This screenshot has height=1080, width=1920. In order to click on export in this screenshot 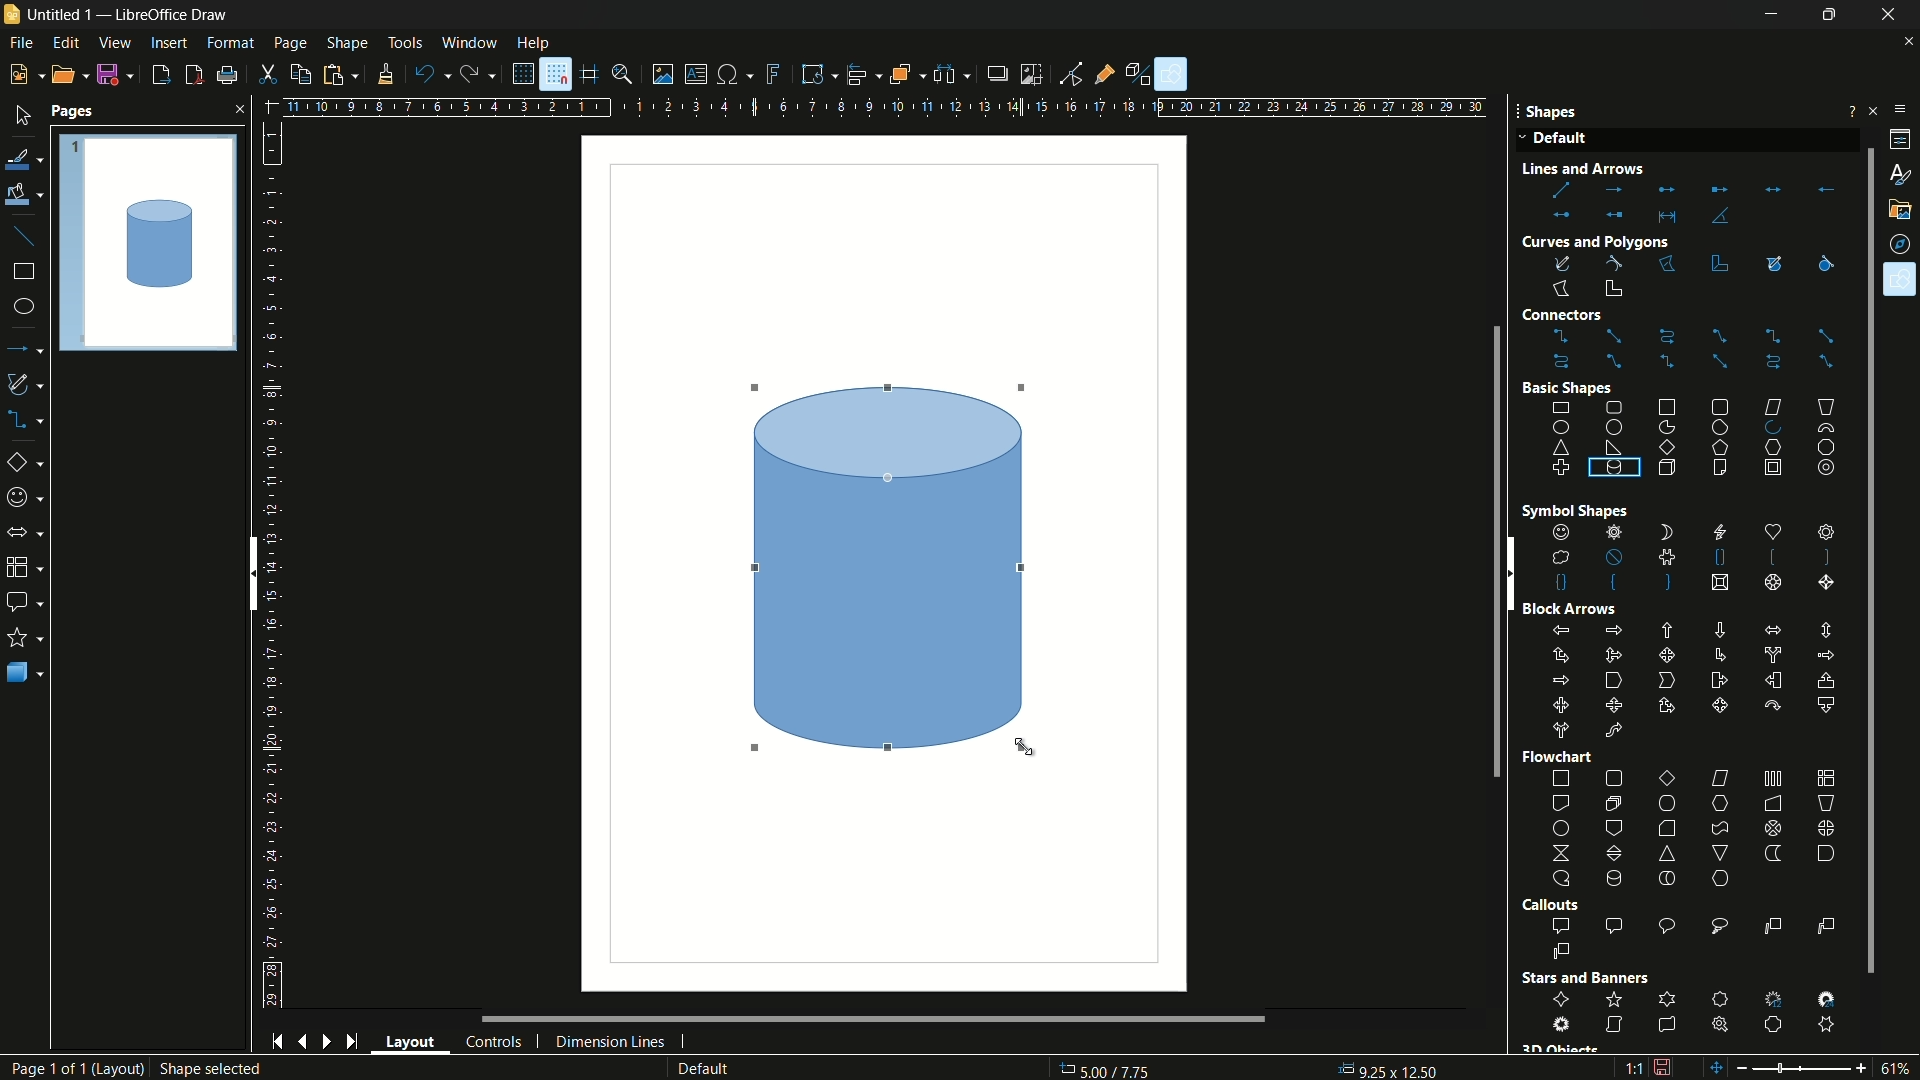, I will do `click(162, 76)`.